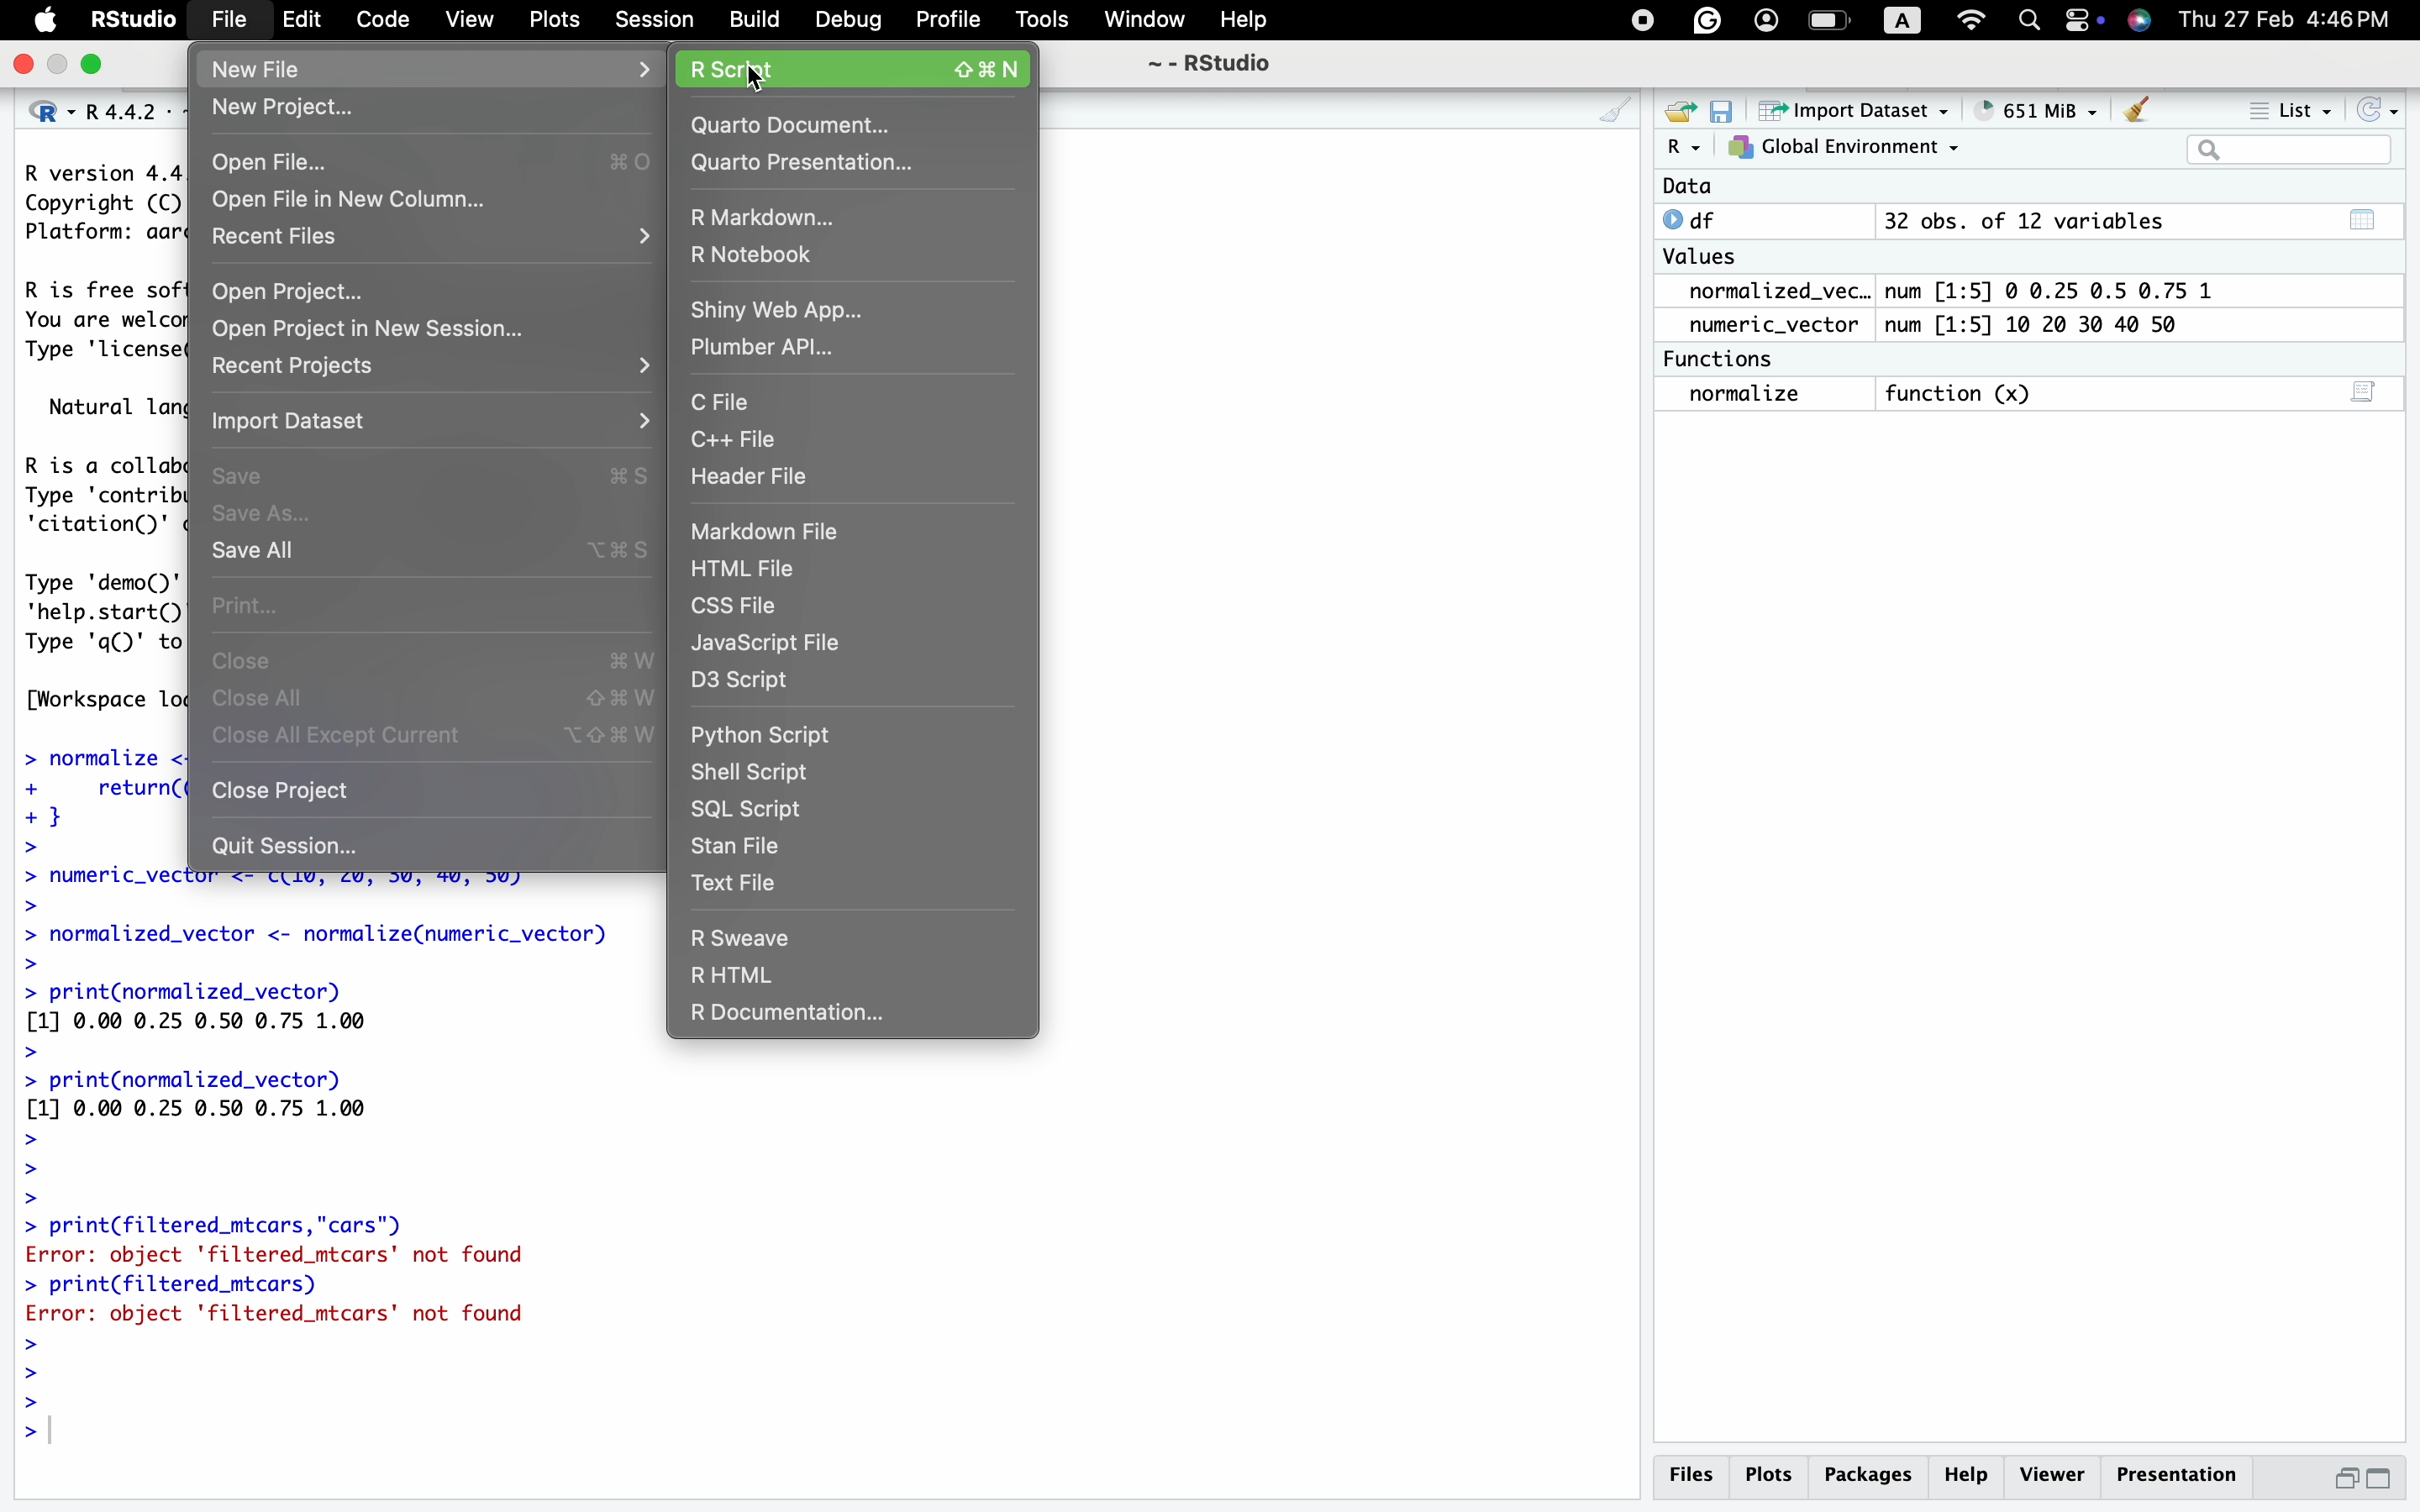  What do you see at coordinates (2291, 149) in the screenshot?
I see `la ||` at bounding box center [2291, 149].